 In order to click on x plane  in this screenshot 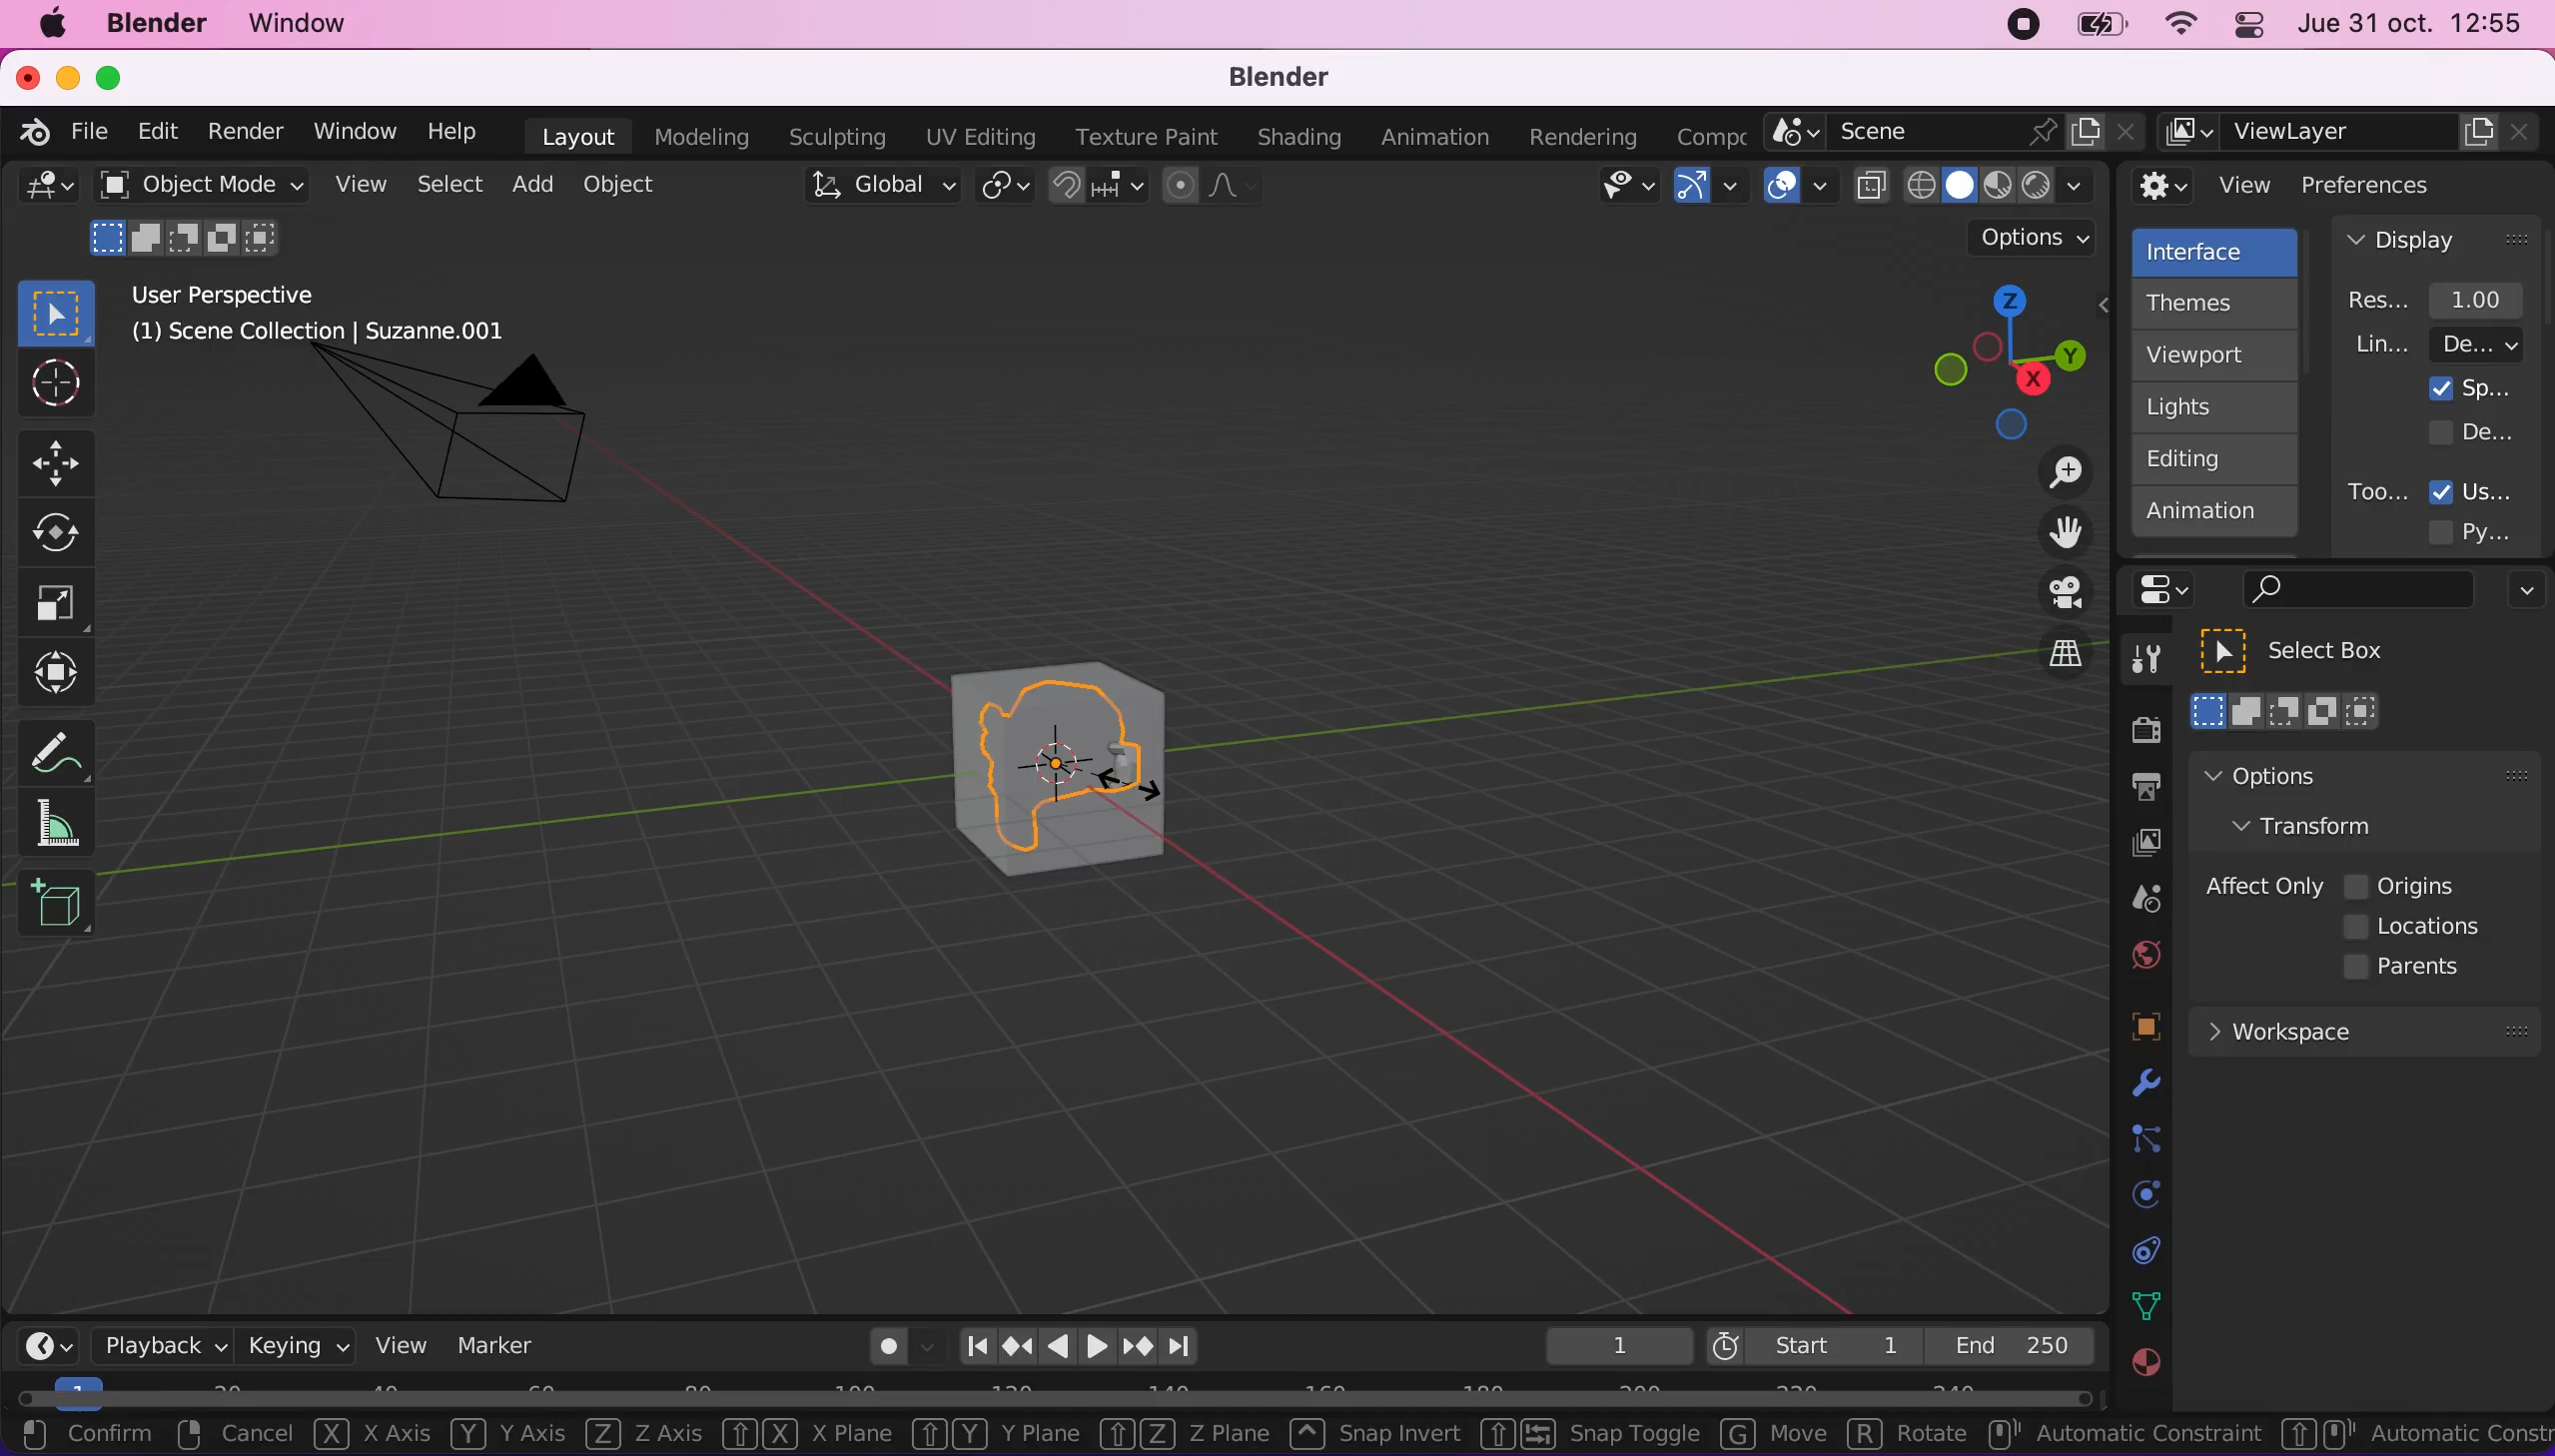, I will do `click(801, 1438)`.